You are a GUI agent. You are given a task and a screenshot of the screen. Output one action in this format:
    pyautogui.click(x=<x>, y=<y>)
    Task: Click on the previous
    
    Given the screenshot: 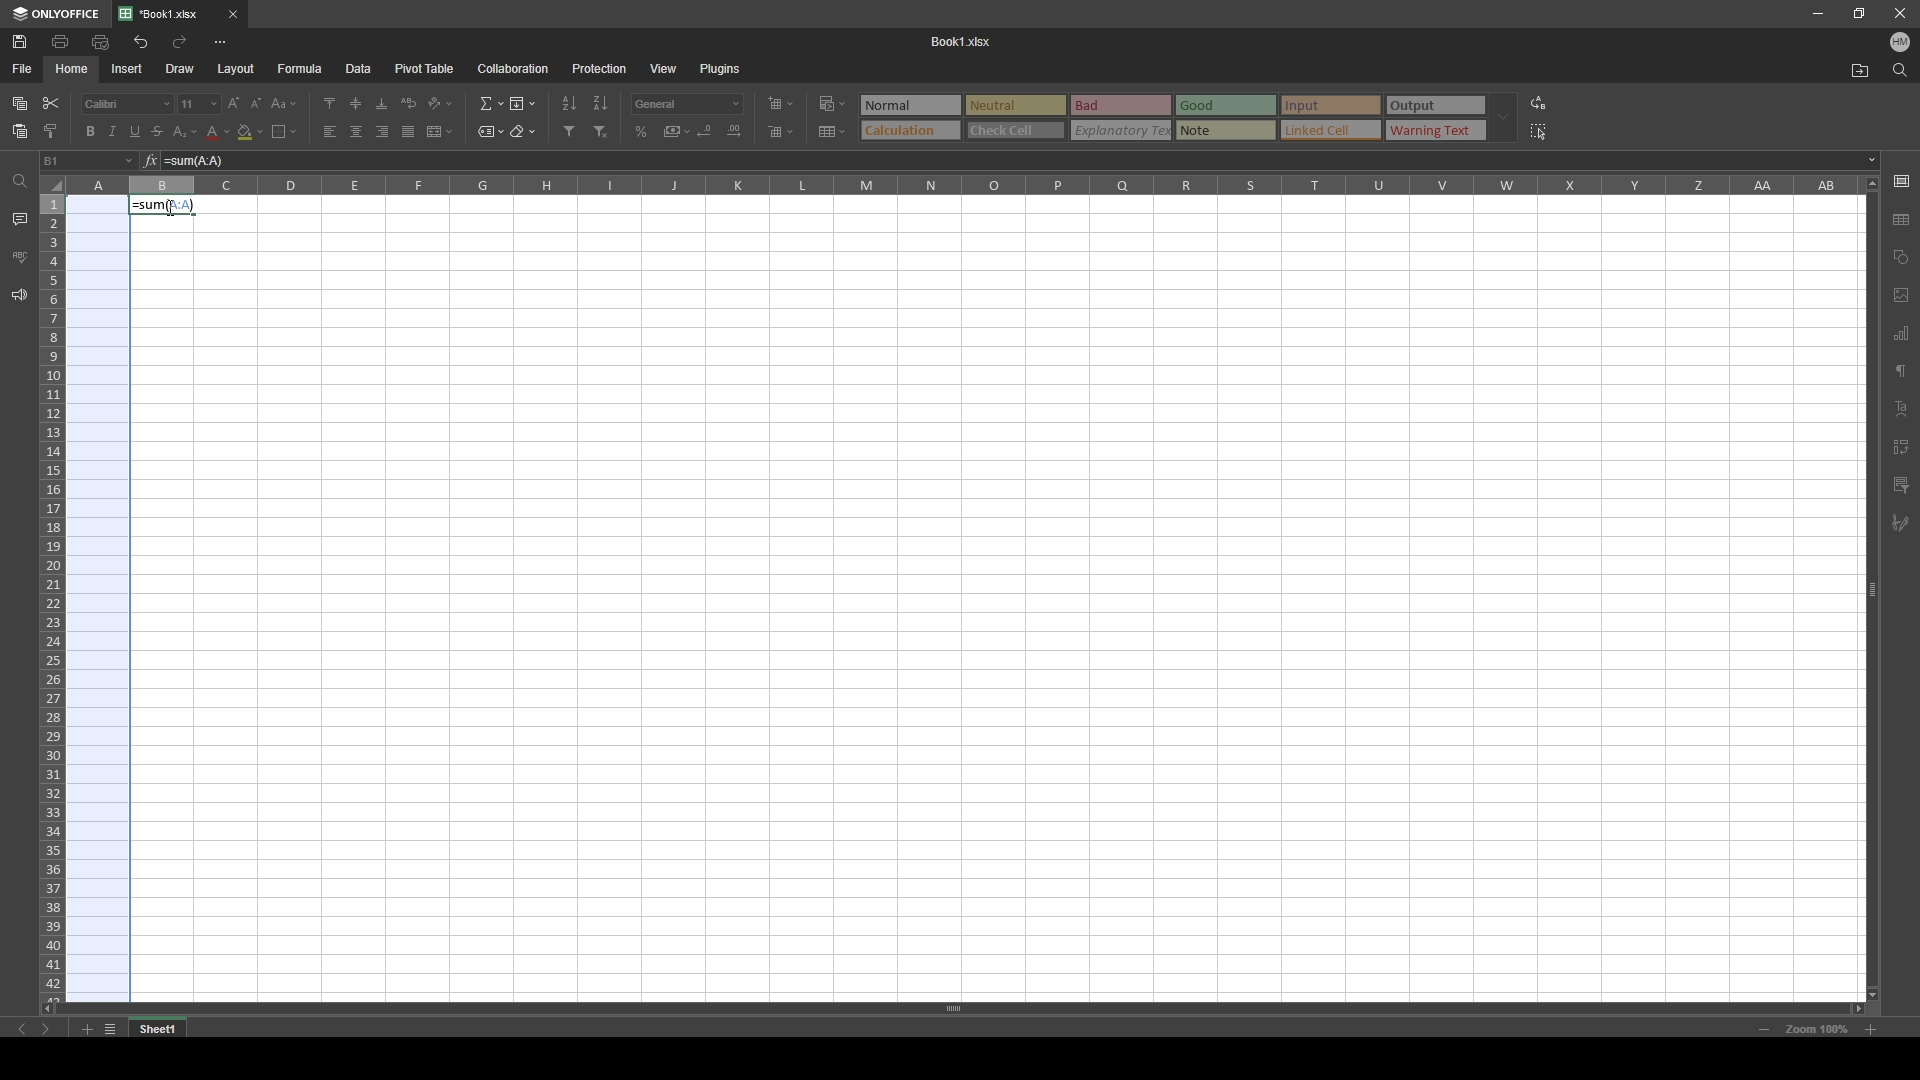 What is the action you would take?
    pyautogui.click(x=23, y=1029)
    